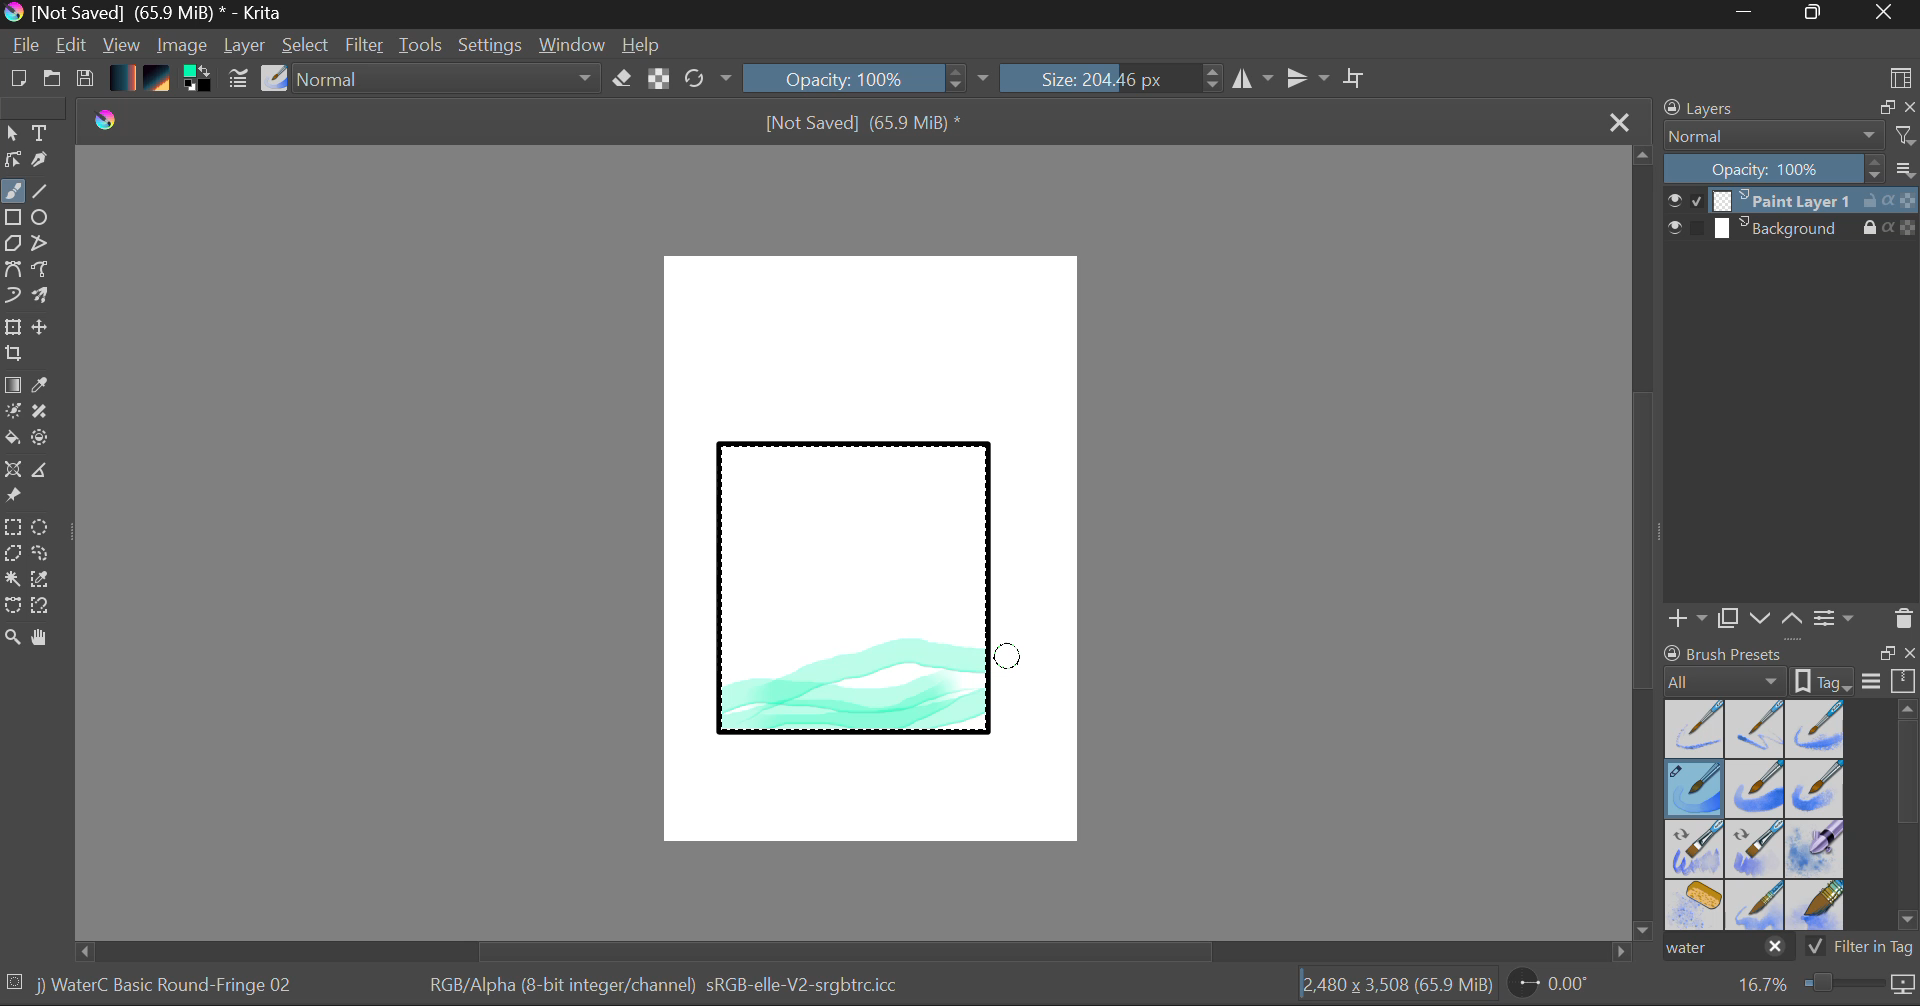 The image size is (1920, 1006). What do you see at coordinates (12, 441) in the screenshot?
I see `Fill` at bounding box center [12, 441].